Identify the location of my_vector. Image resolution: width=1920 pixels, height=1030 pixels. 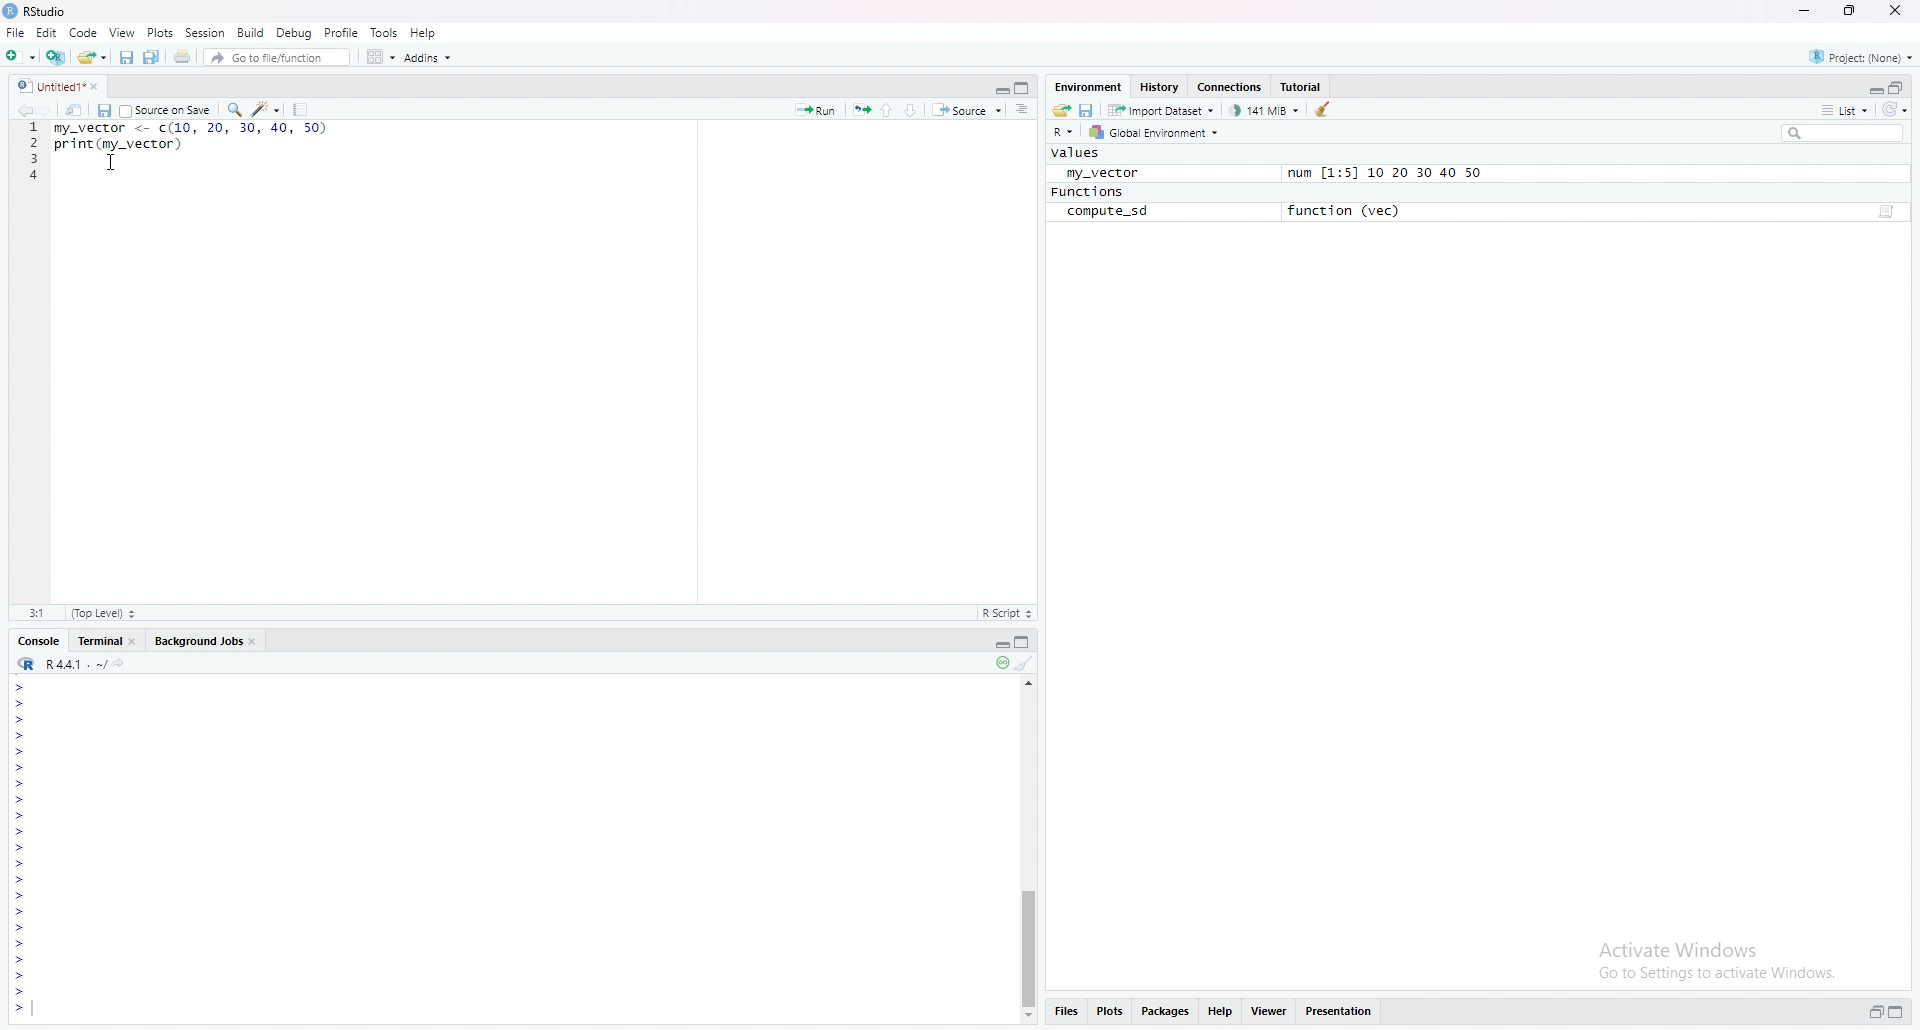
(1098, 172).